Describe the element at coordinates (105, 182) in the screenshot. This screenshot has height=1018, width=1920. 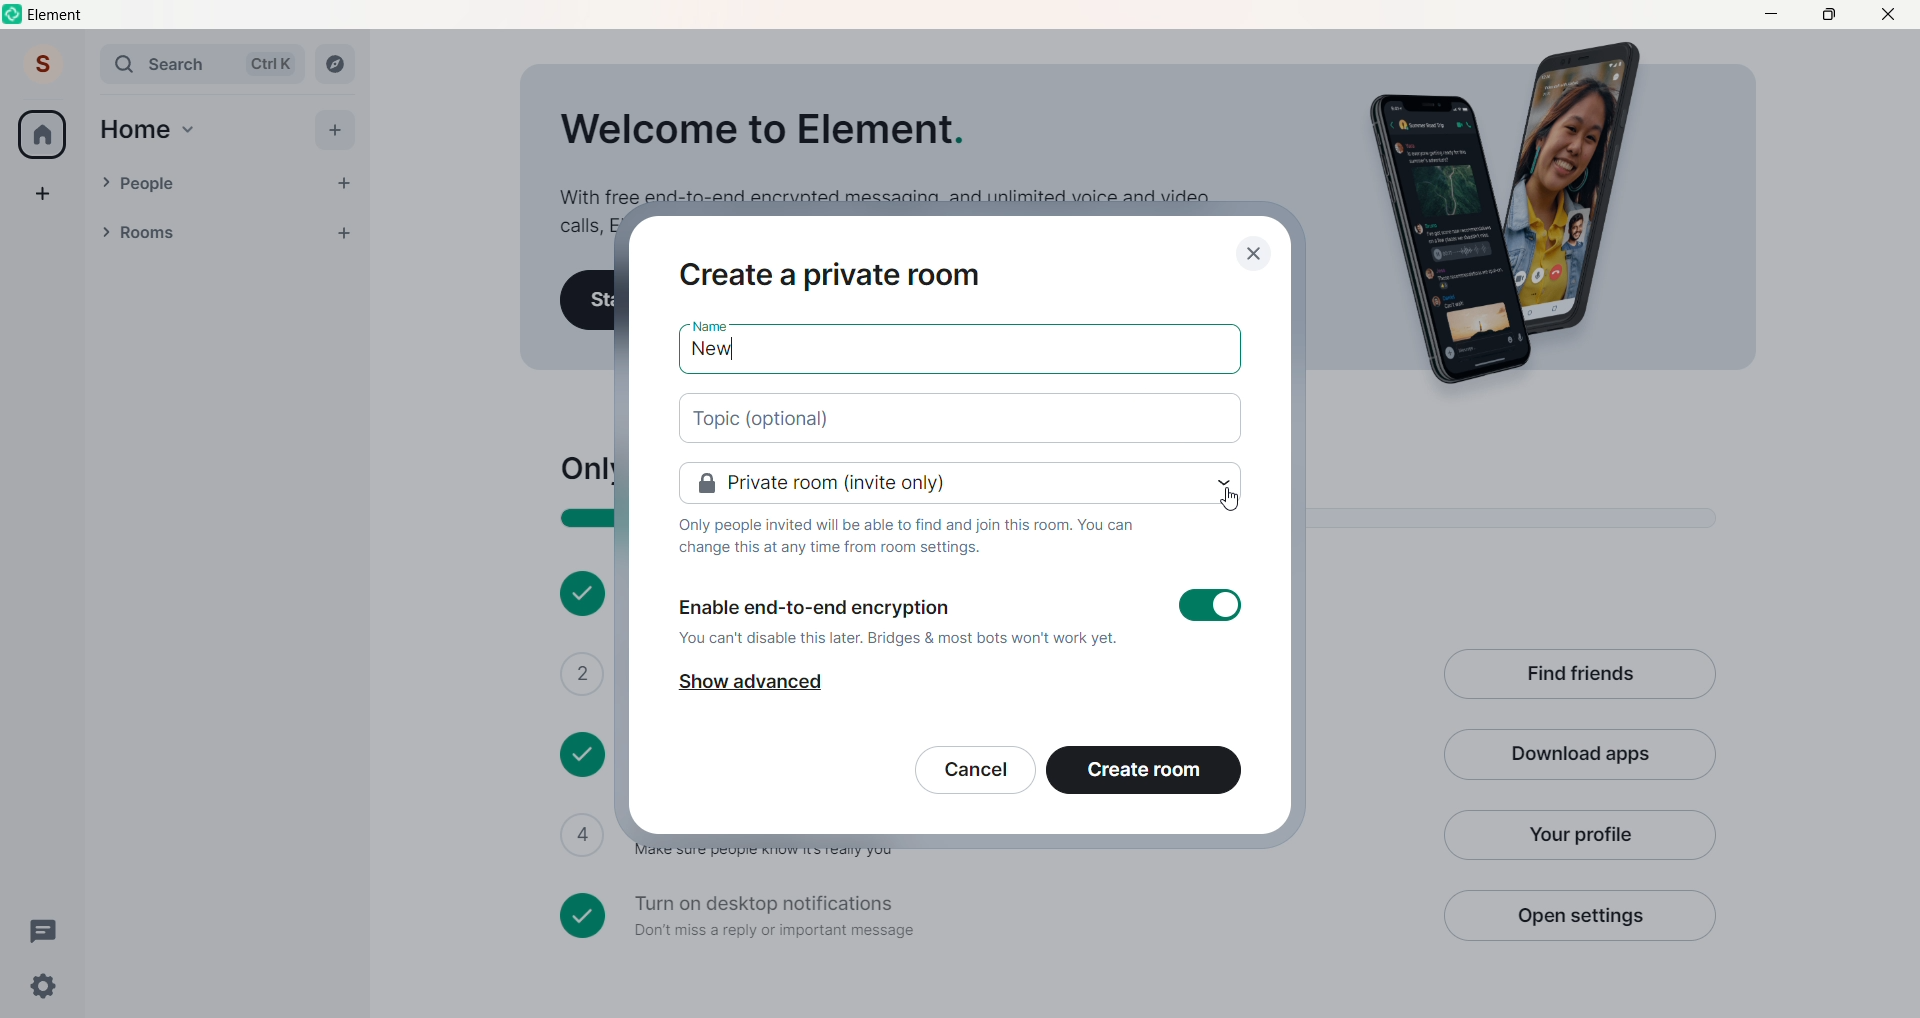
I see `people Drop down` at that location.